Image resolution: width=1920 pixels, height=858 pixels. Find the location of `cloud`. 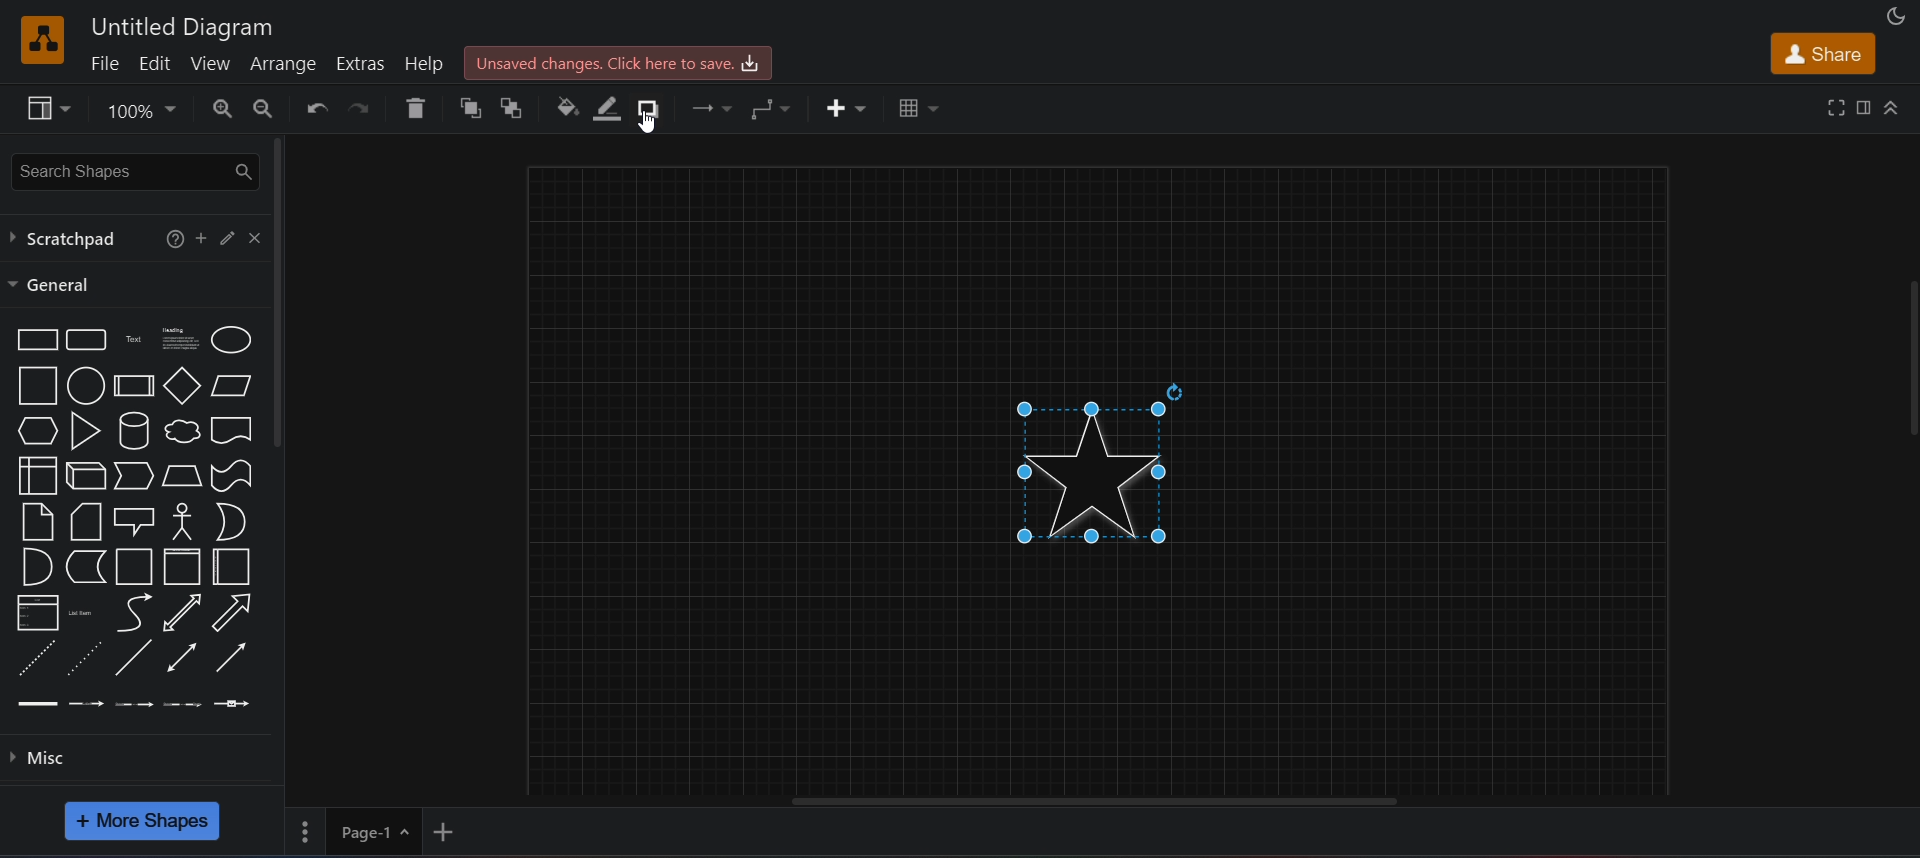

cloud is located at coordinates (179, 431).